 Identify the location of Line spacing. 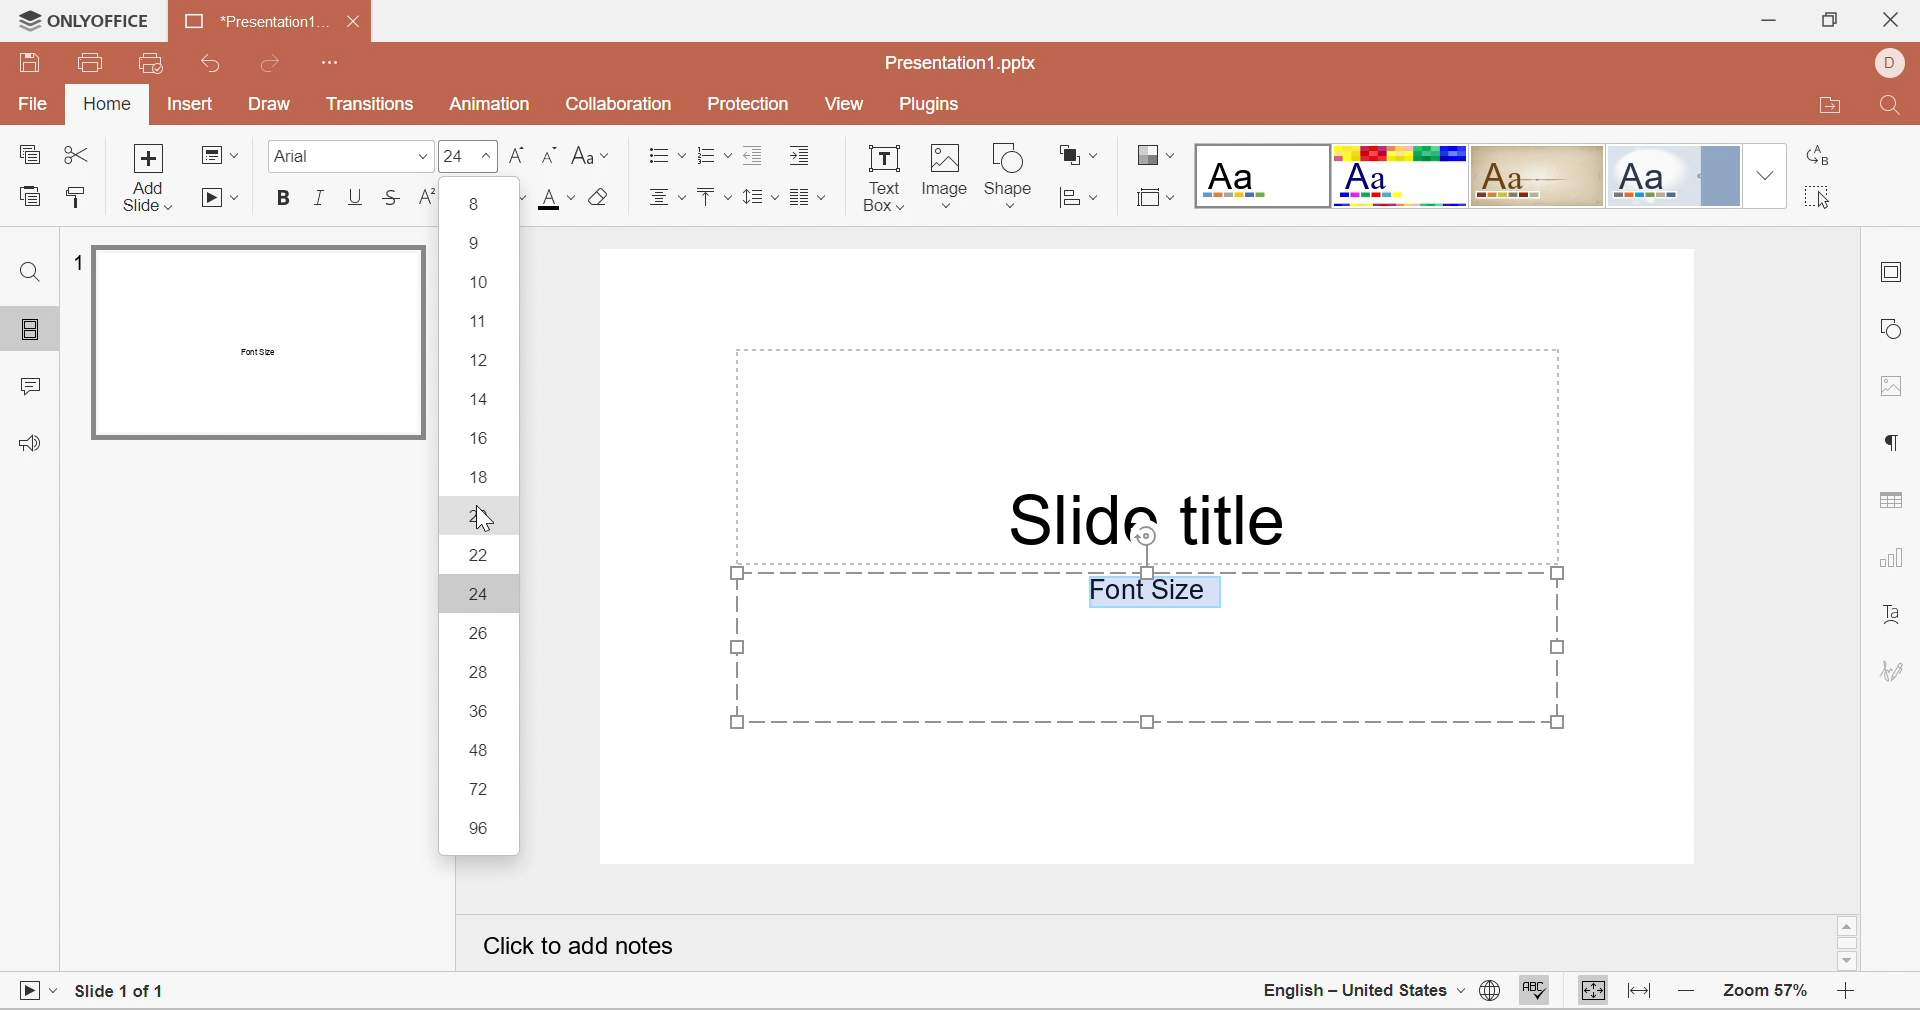
(757, 199).